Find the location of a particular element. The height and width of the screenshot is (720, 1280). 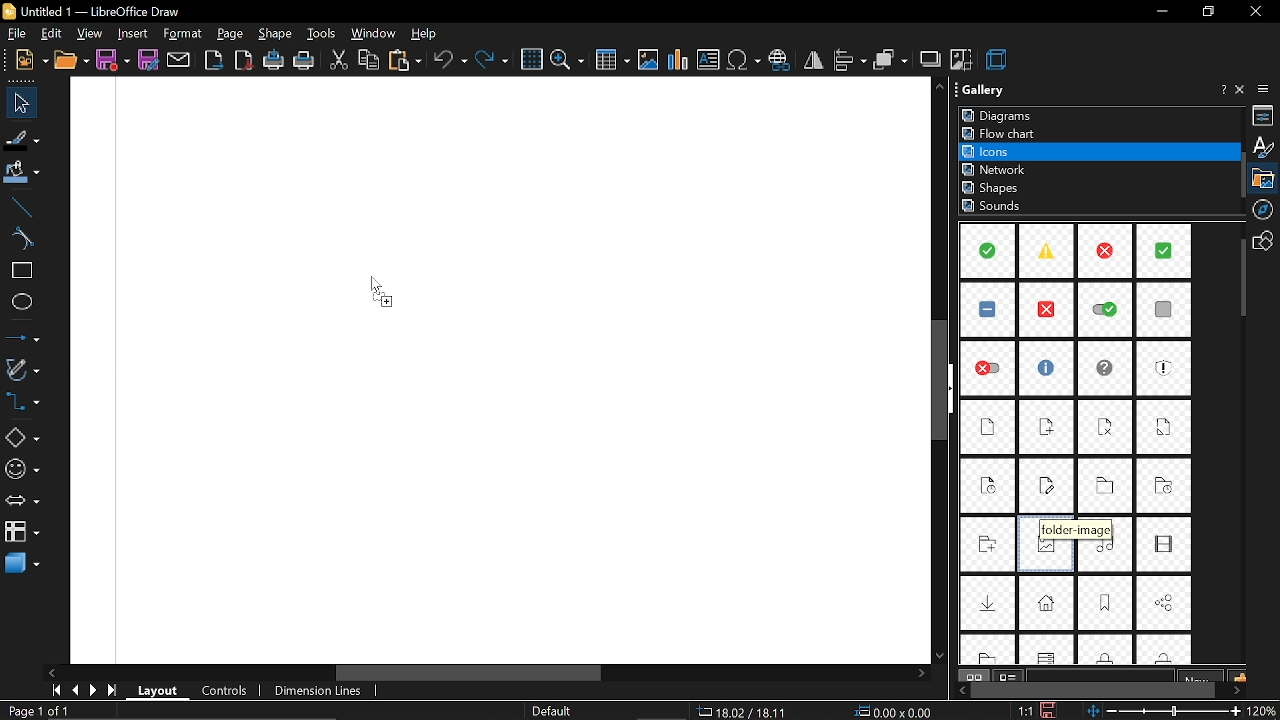

arrows is located at coordinates (20, 503).